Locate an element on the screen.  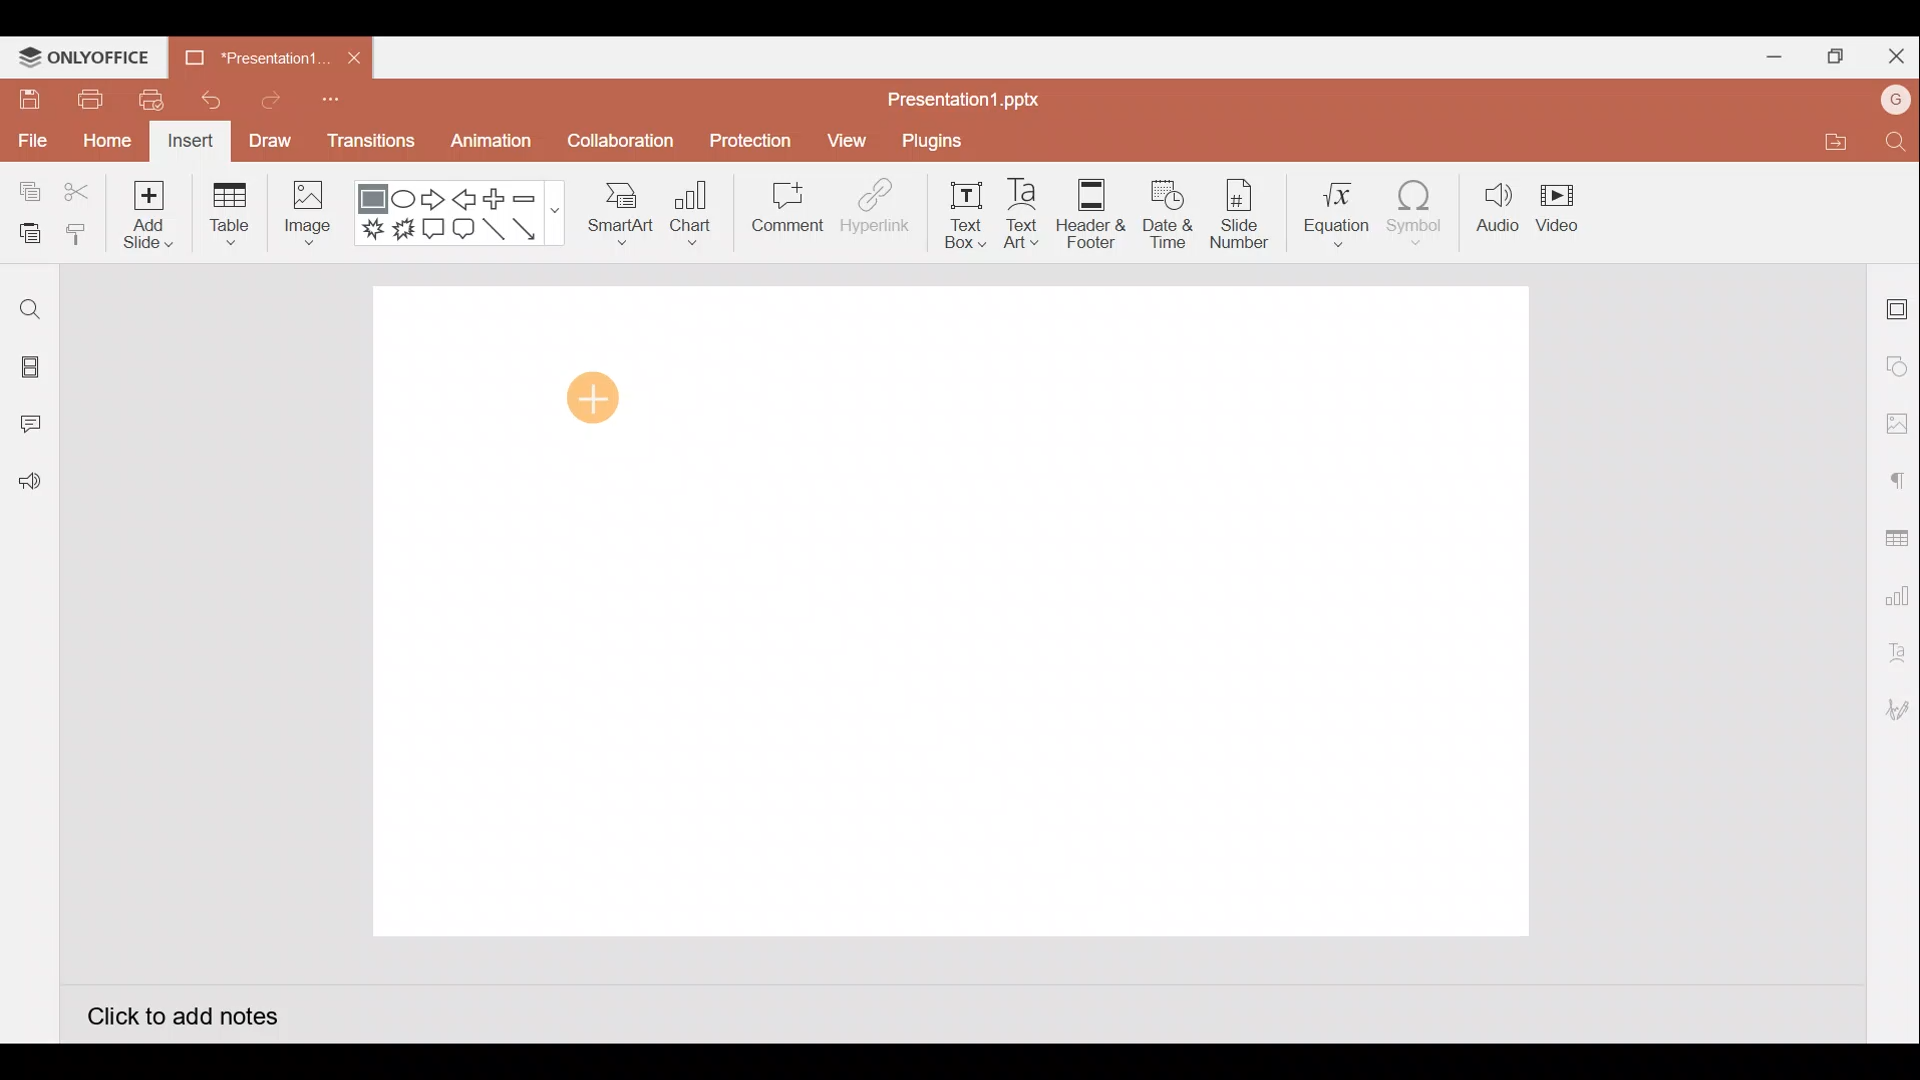
Paragraph settings is located at coordinates (1896, 478).